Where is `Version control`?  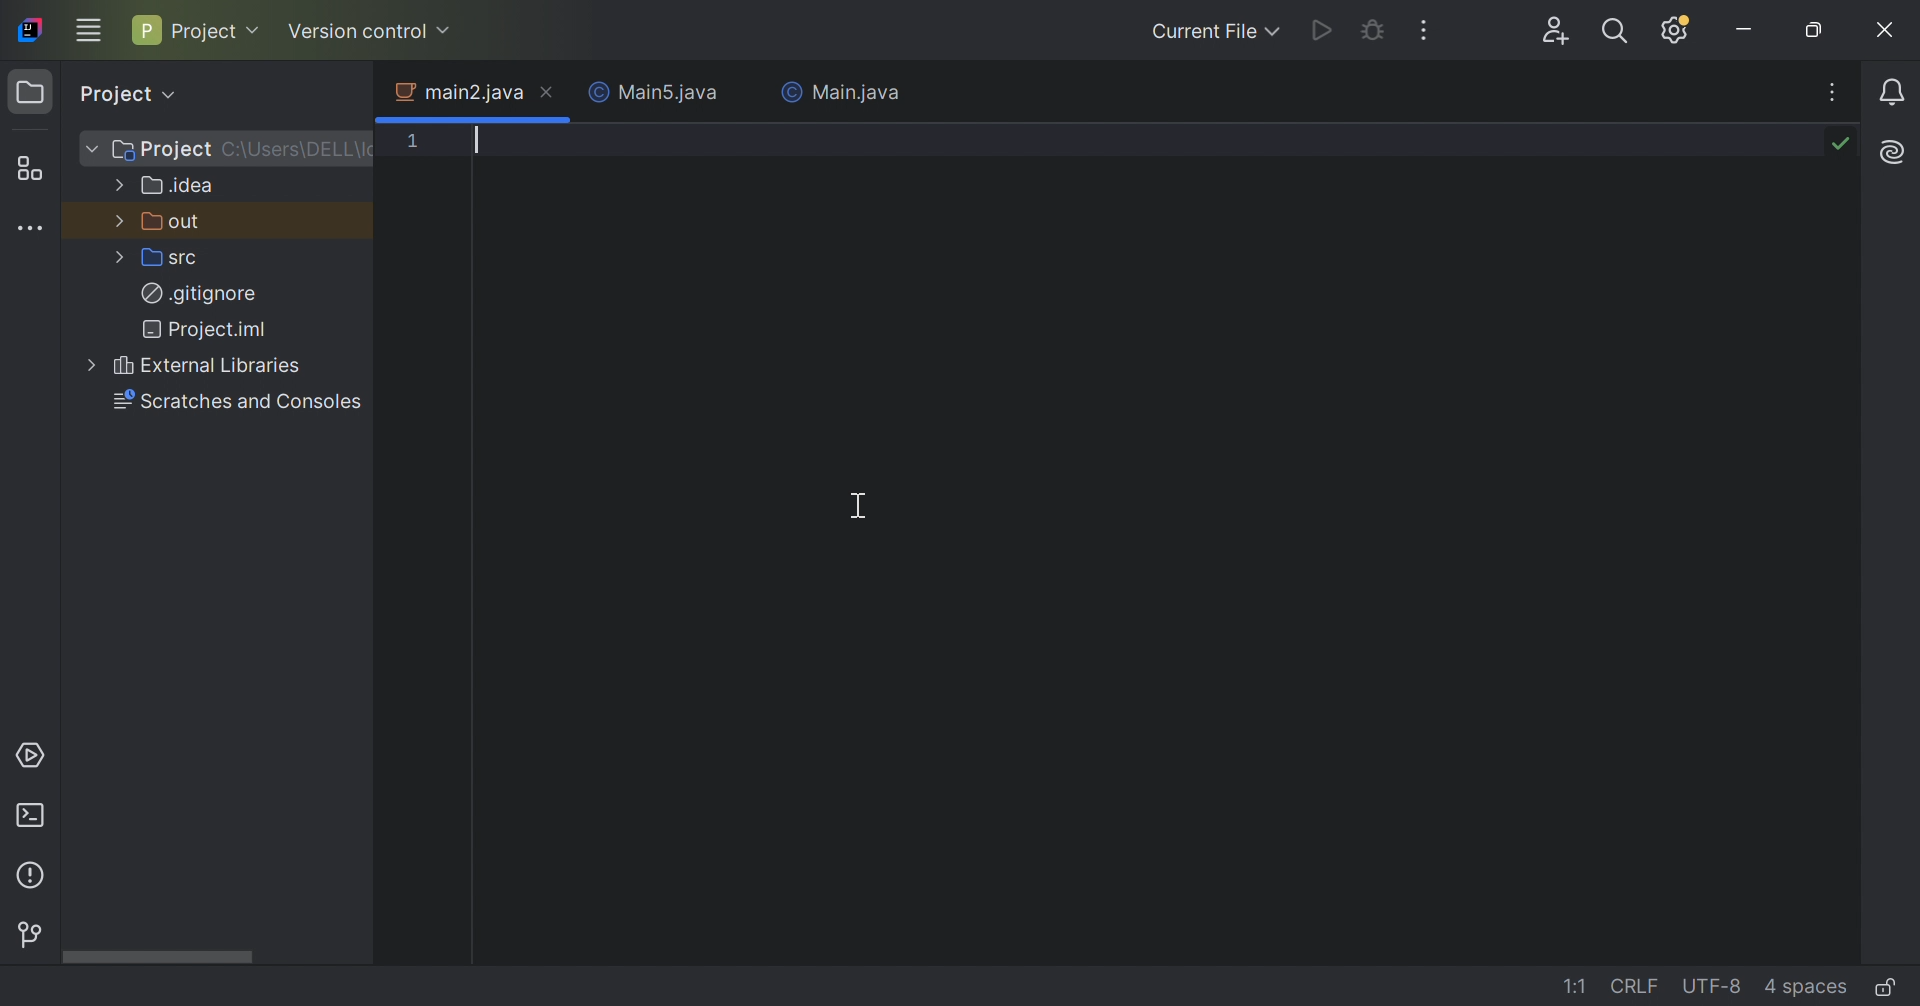 Version control is located at coordinates (28, 930).